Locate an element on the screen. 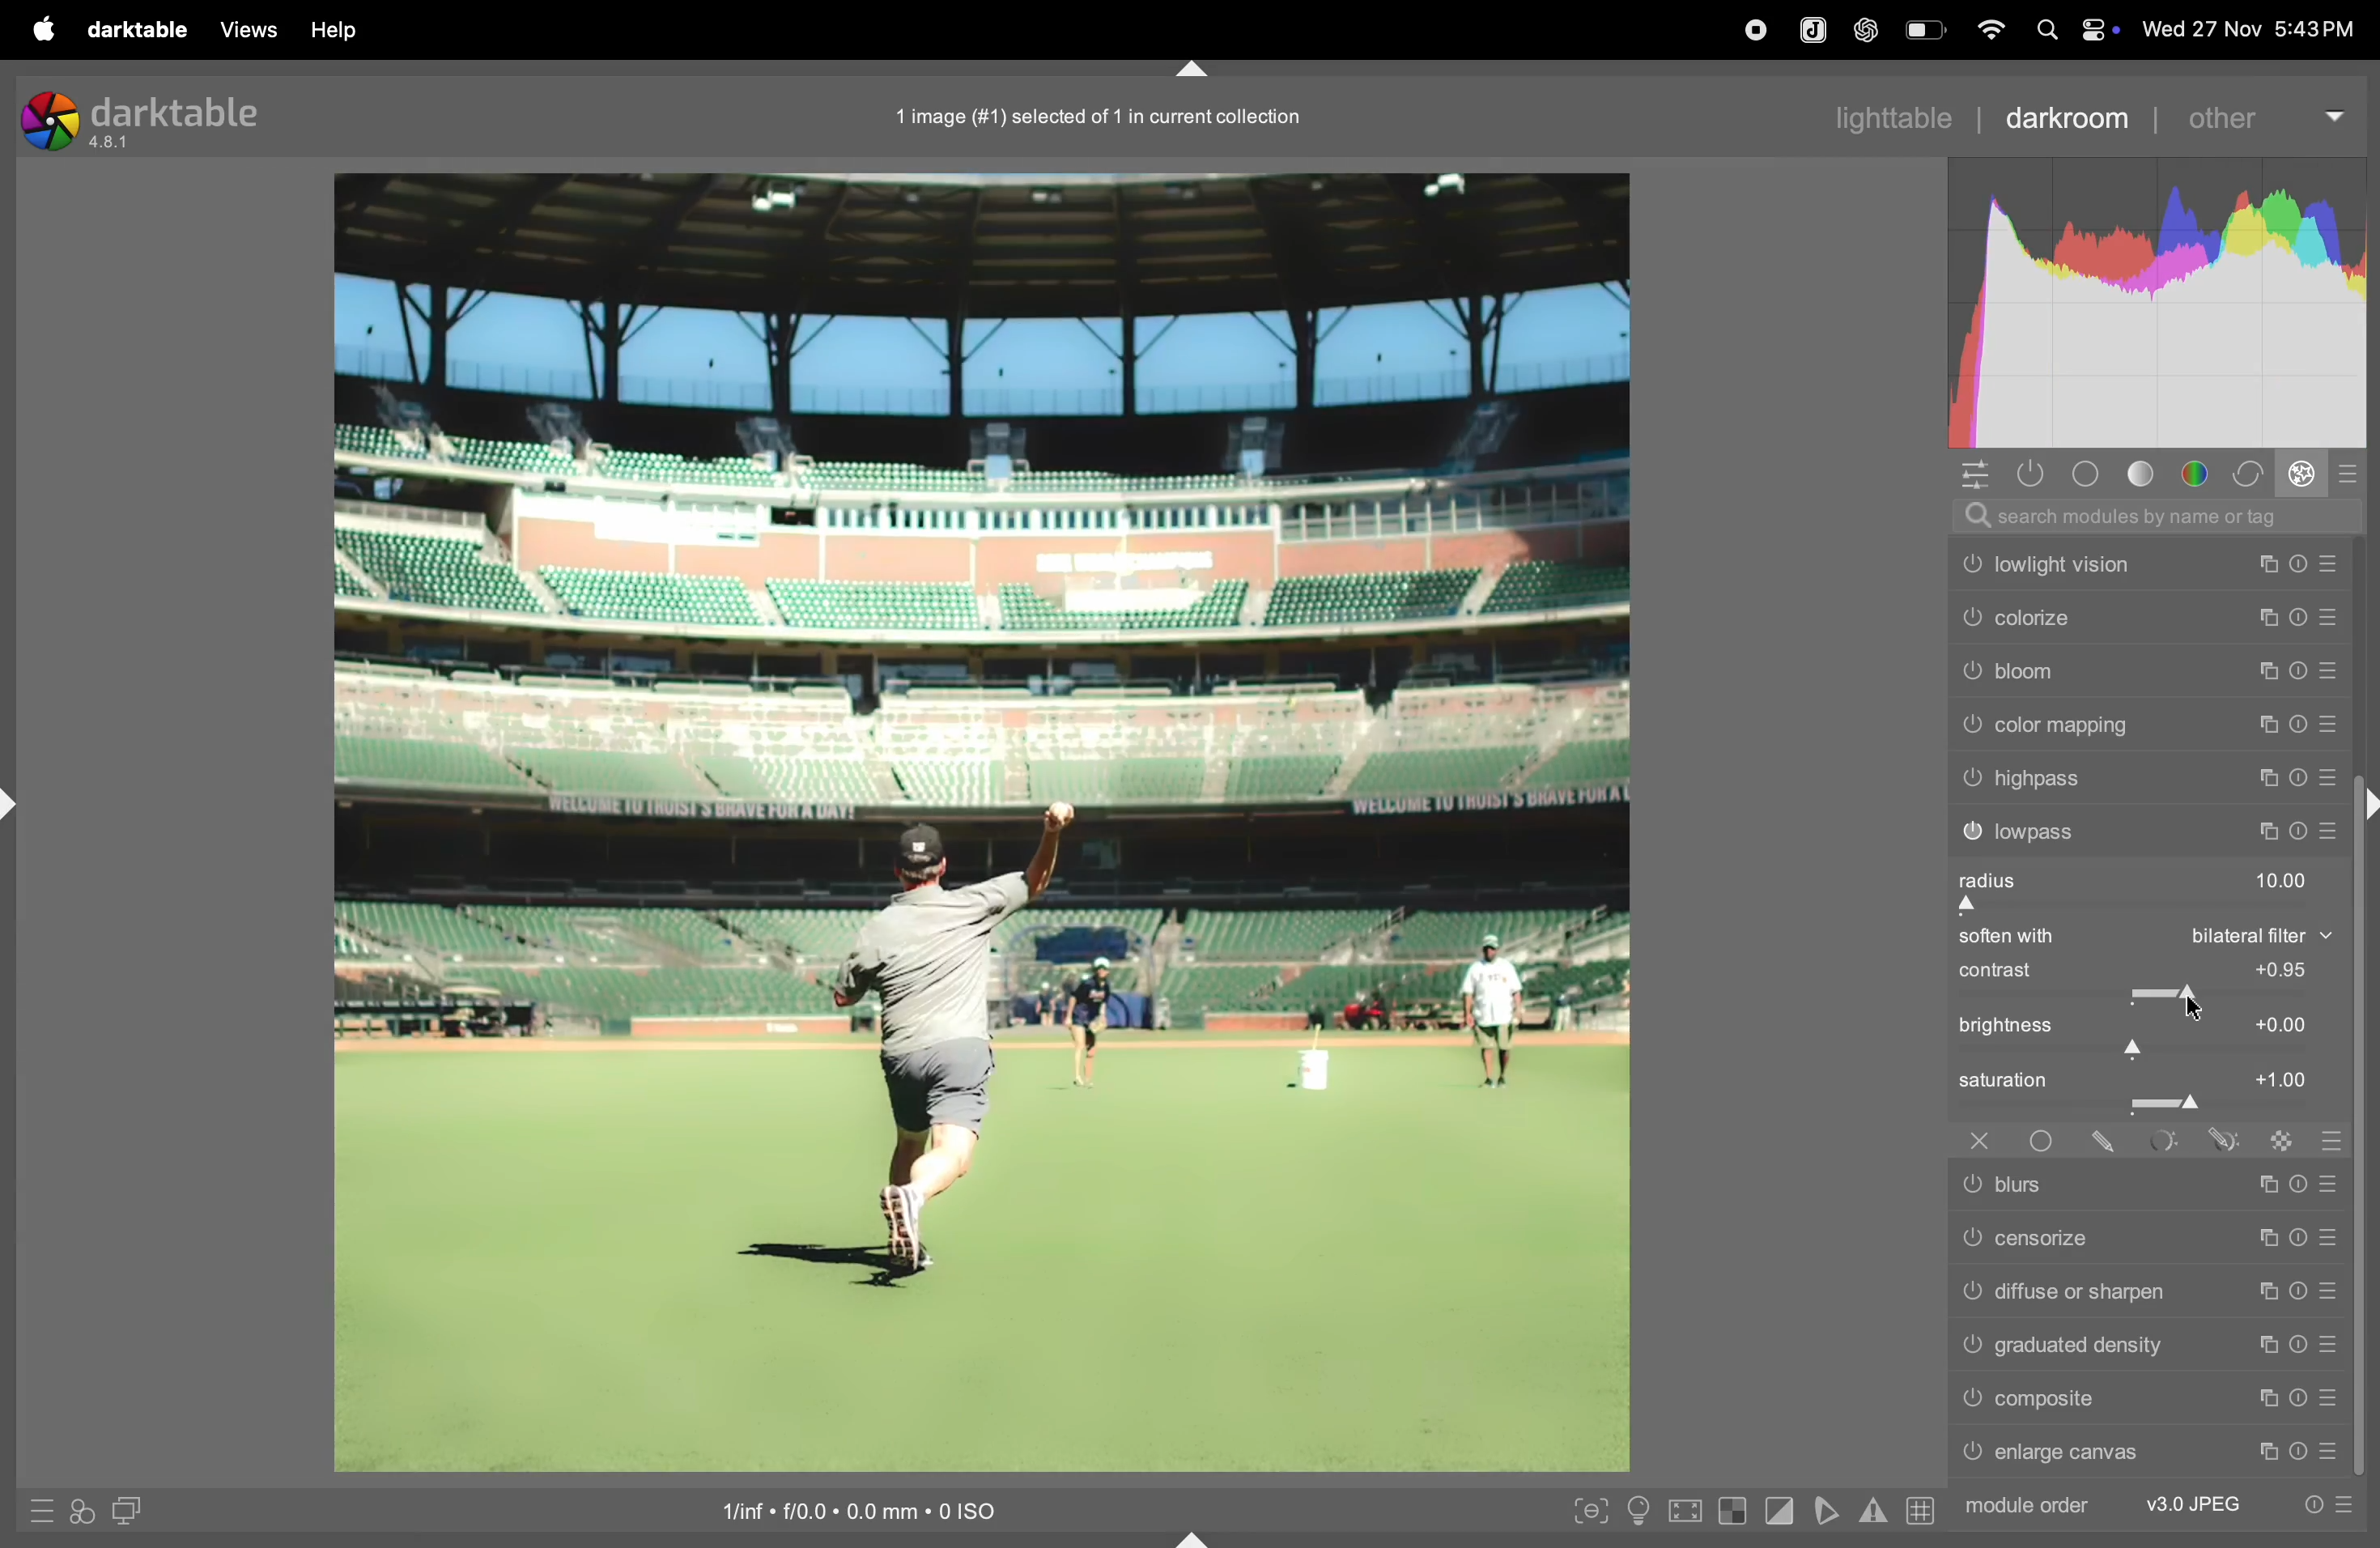  toggle iso is located at coordinates (1643, 1512).